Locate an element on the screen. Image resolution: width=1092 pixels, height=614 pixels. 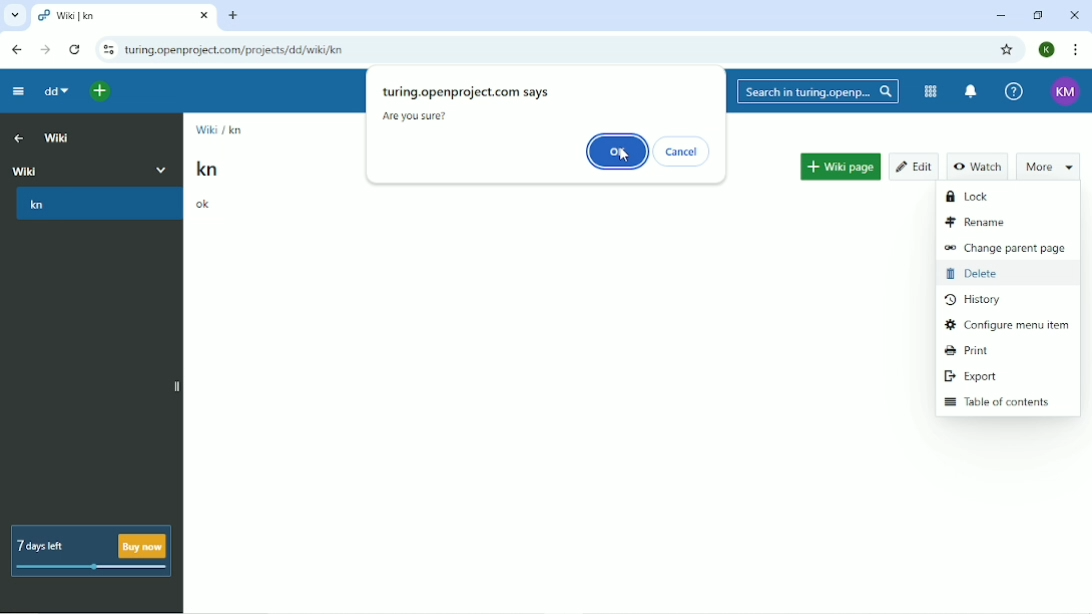
View site information is located at coordinates (107, 51).